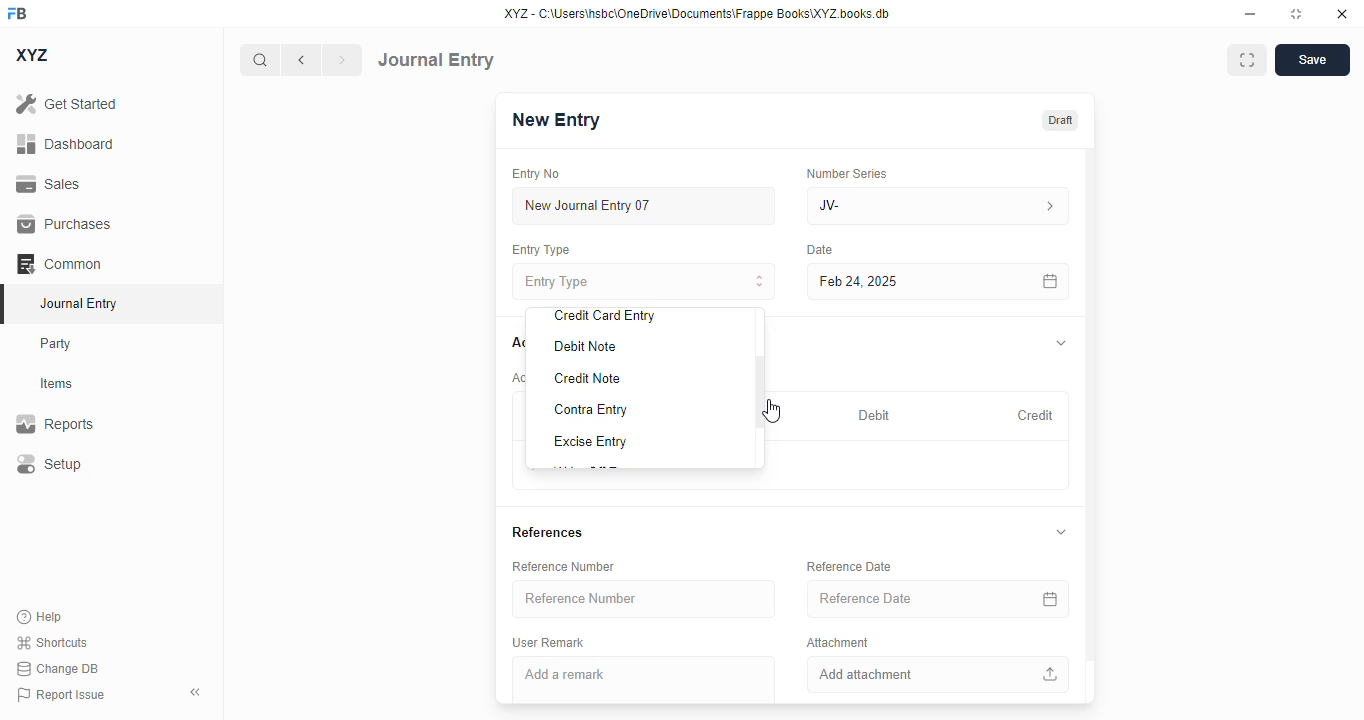  What do you see at coordinates (606, 316) in the screenshot?
I see `credit card entry` at bounding box center [606, 316].